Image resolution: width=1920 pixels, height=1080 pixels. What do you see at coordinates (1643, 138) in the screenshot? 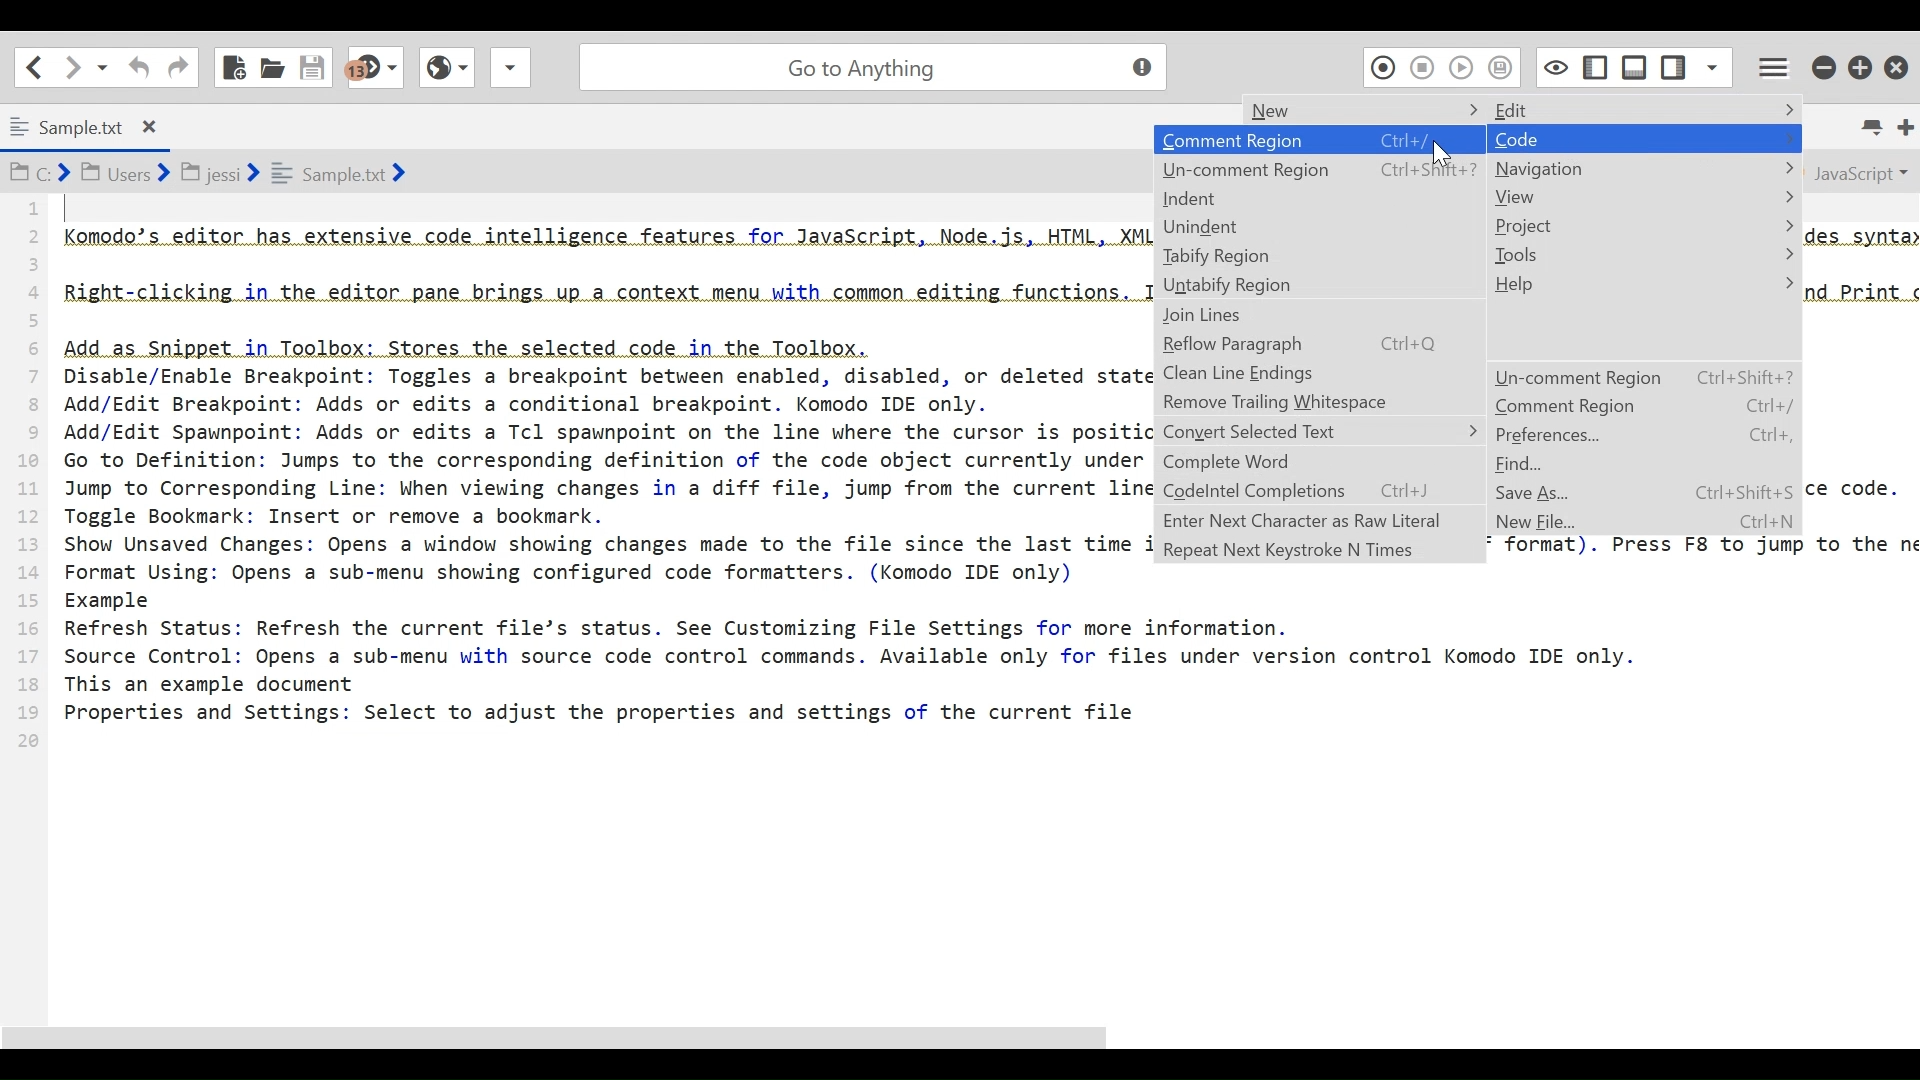
I see `Code` at bounding box center [1643, 138].